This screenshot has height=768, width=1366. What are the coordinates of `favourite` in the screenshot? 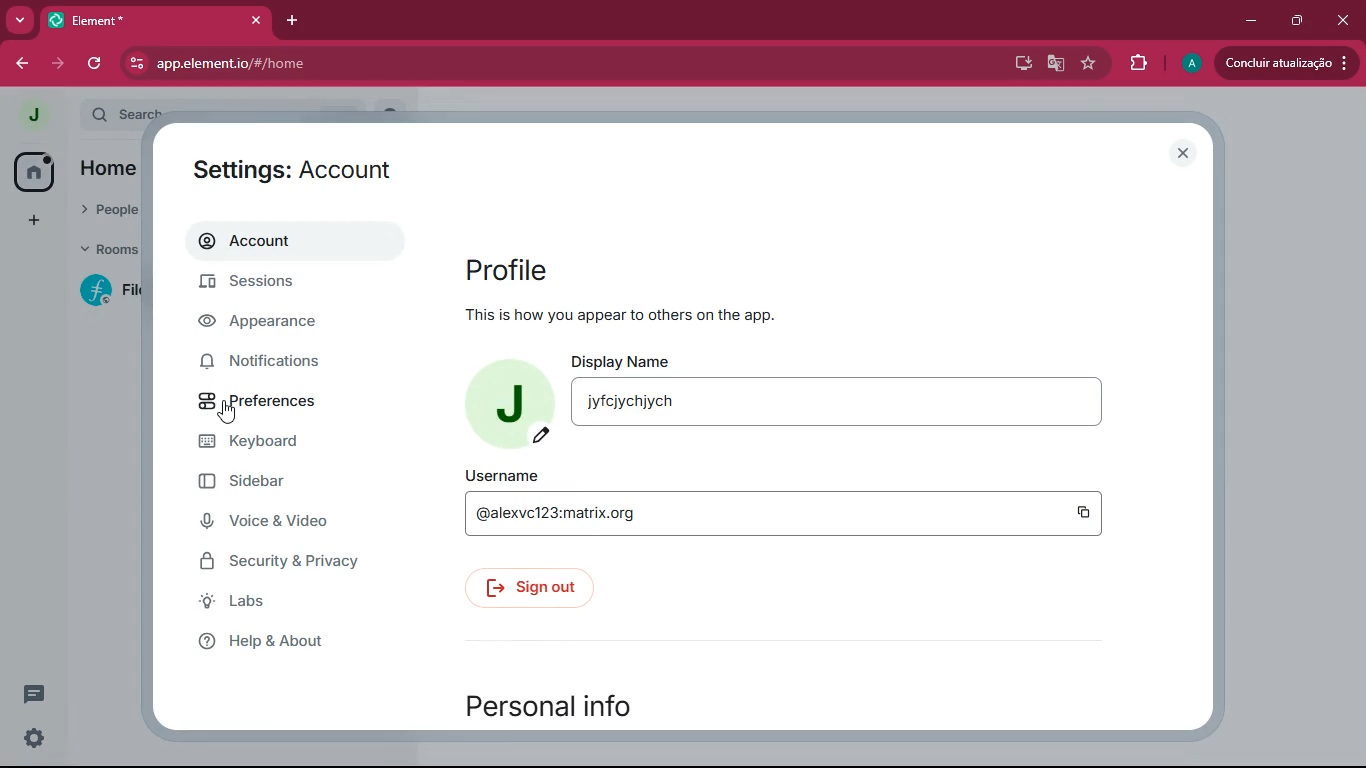 It's located at (1088, 63).